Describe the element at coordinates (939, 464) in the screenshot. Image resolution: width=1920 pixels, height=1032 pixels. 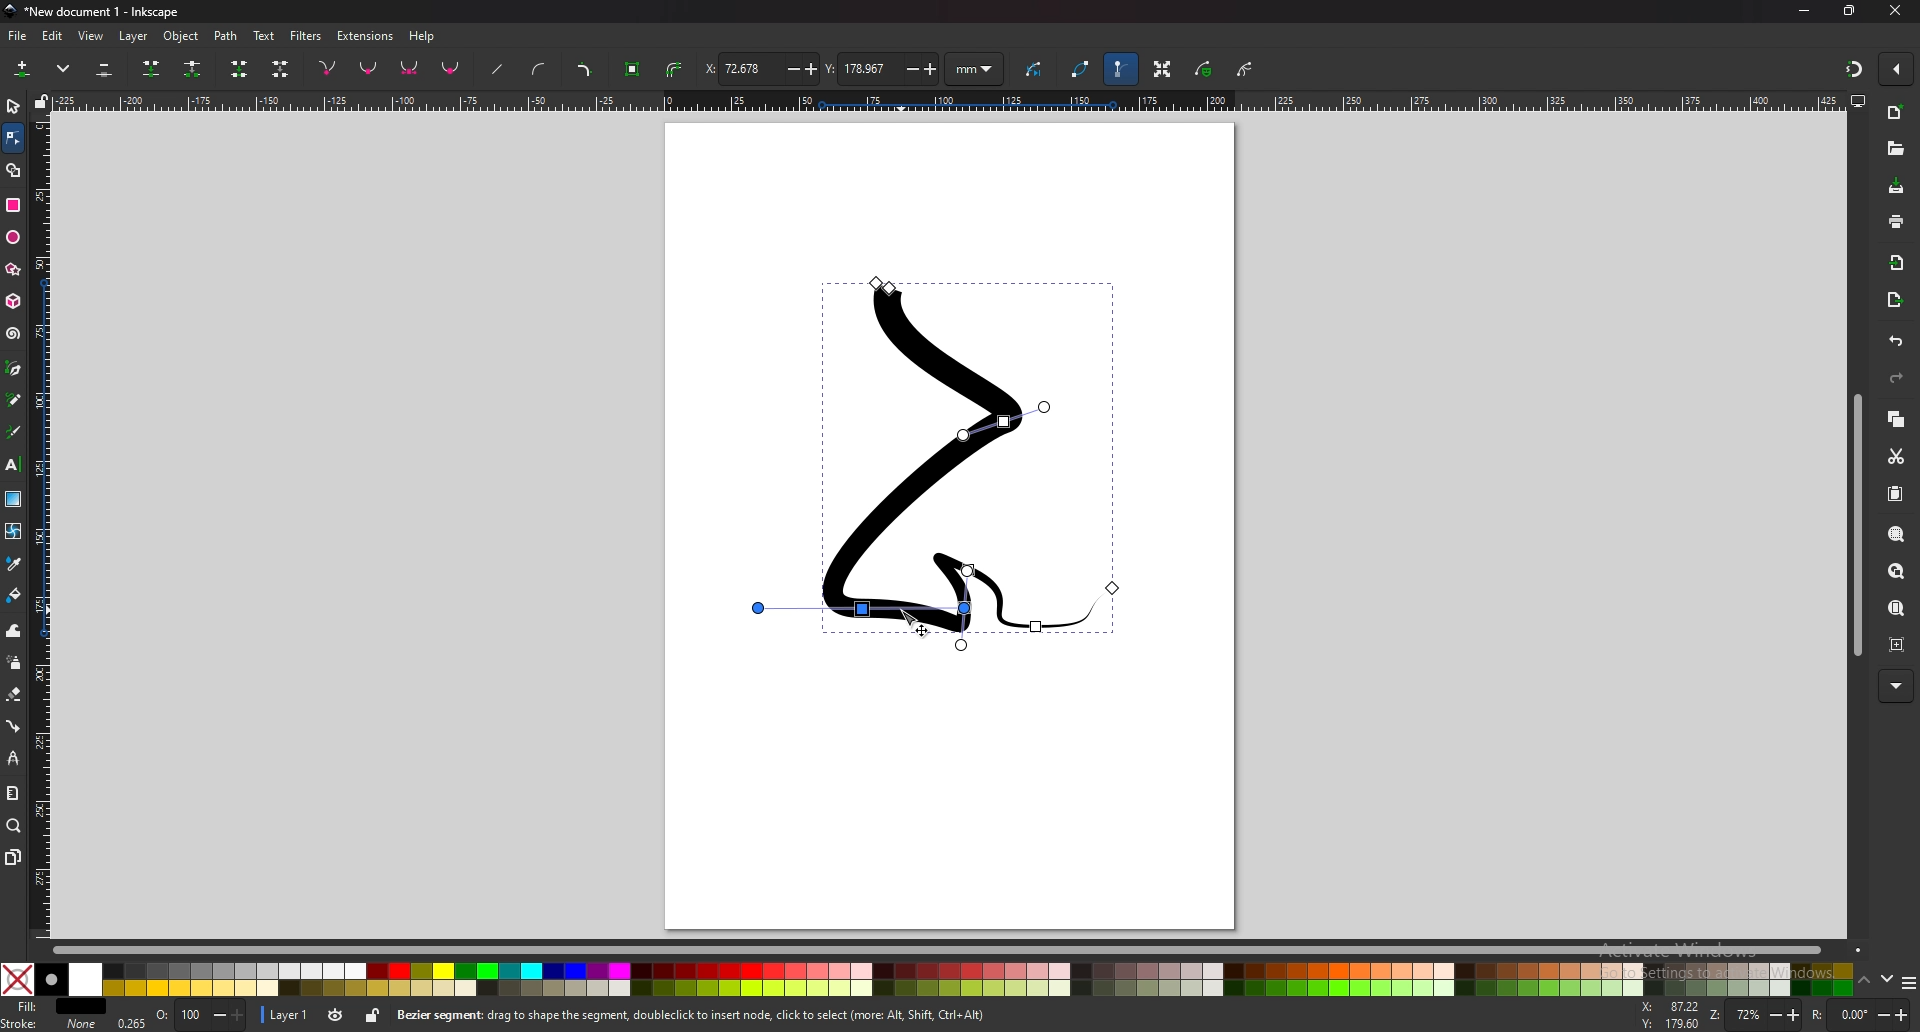
I see `drawing` at that location.